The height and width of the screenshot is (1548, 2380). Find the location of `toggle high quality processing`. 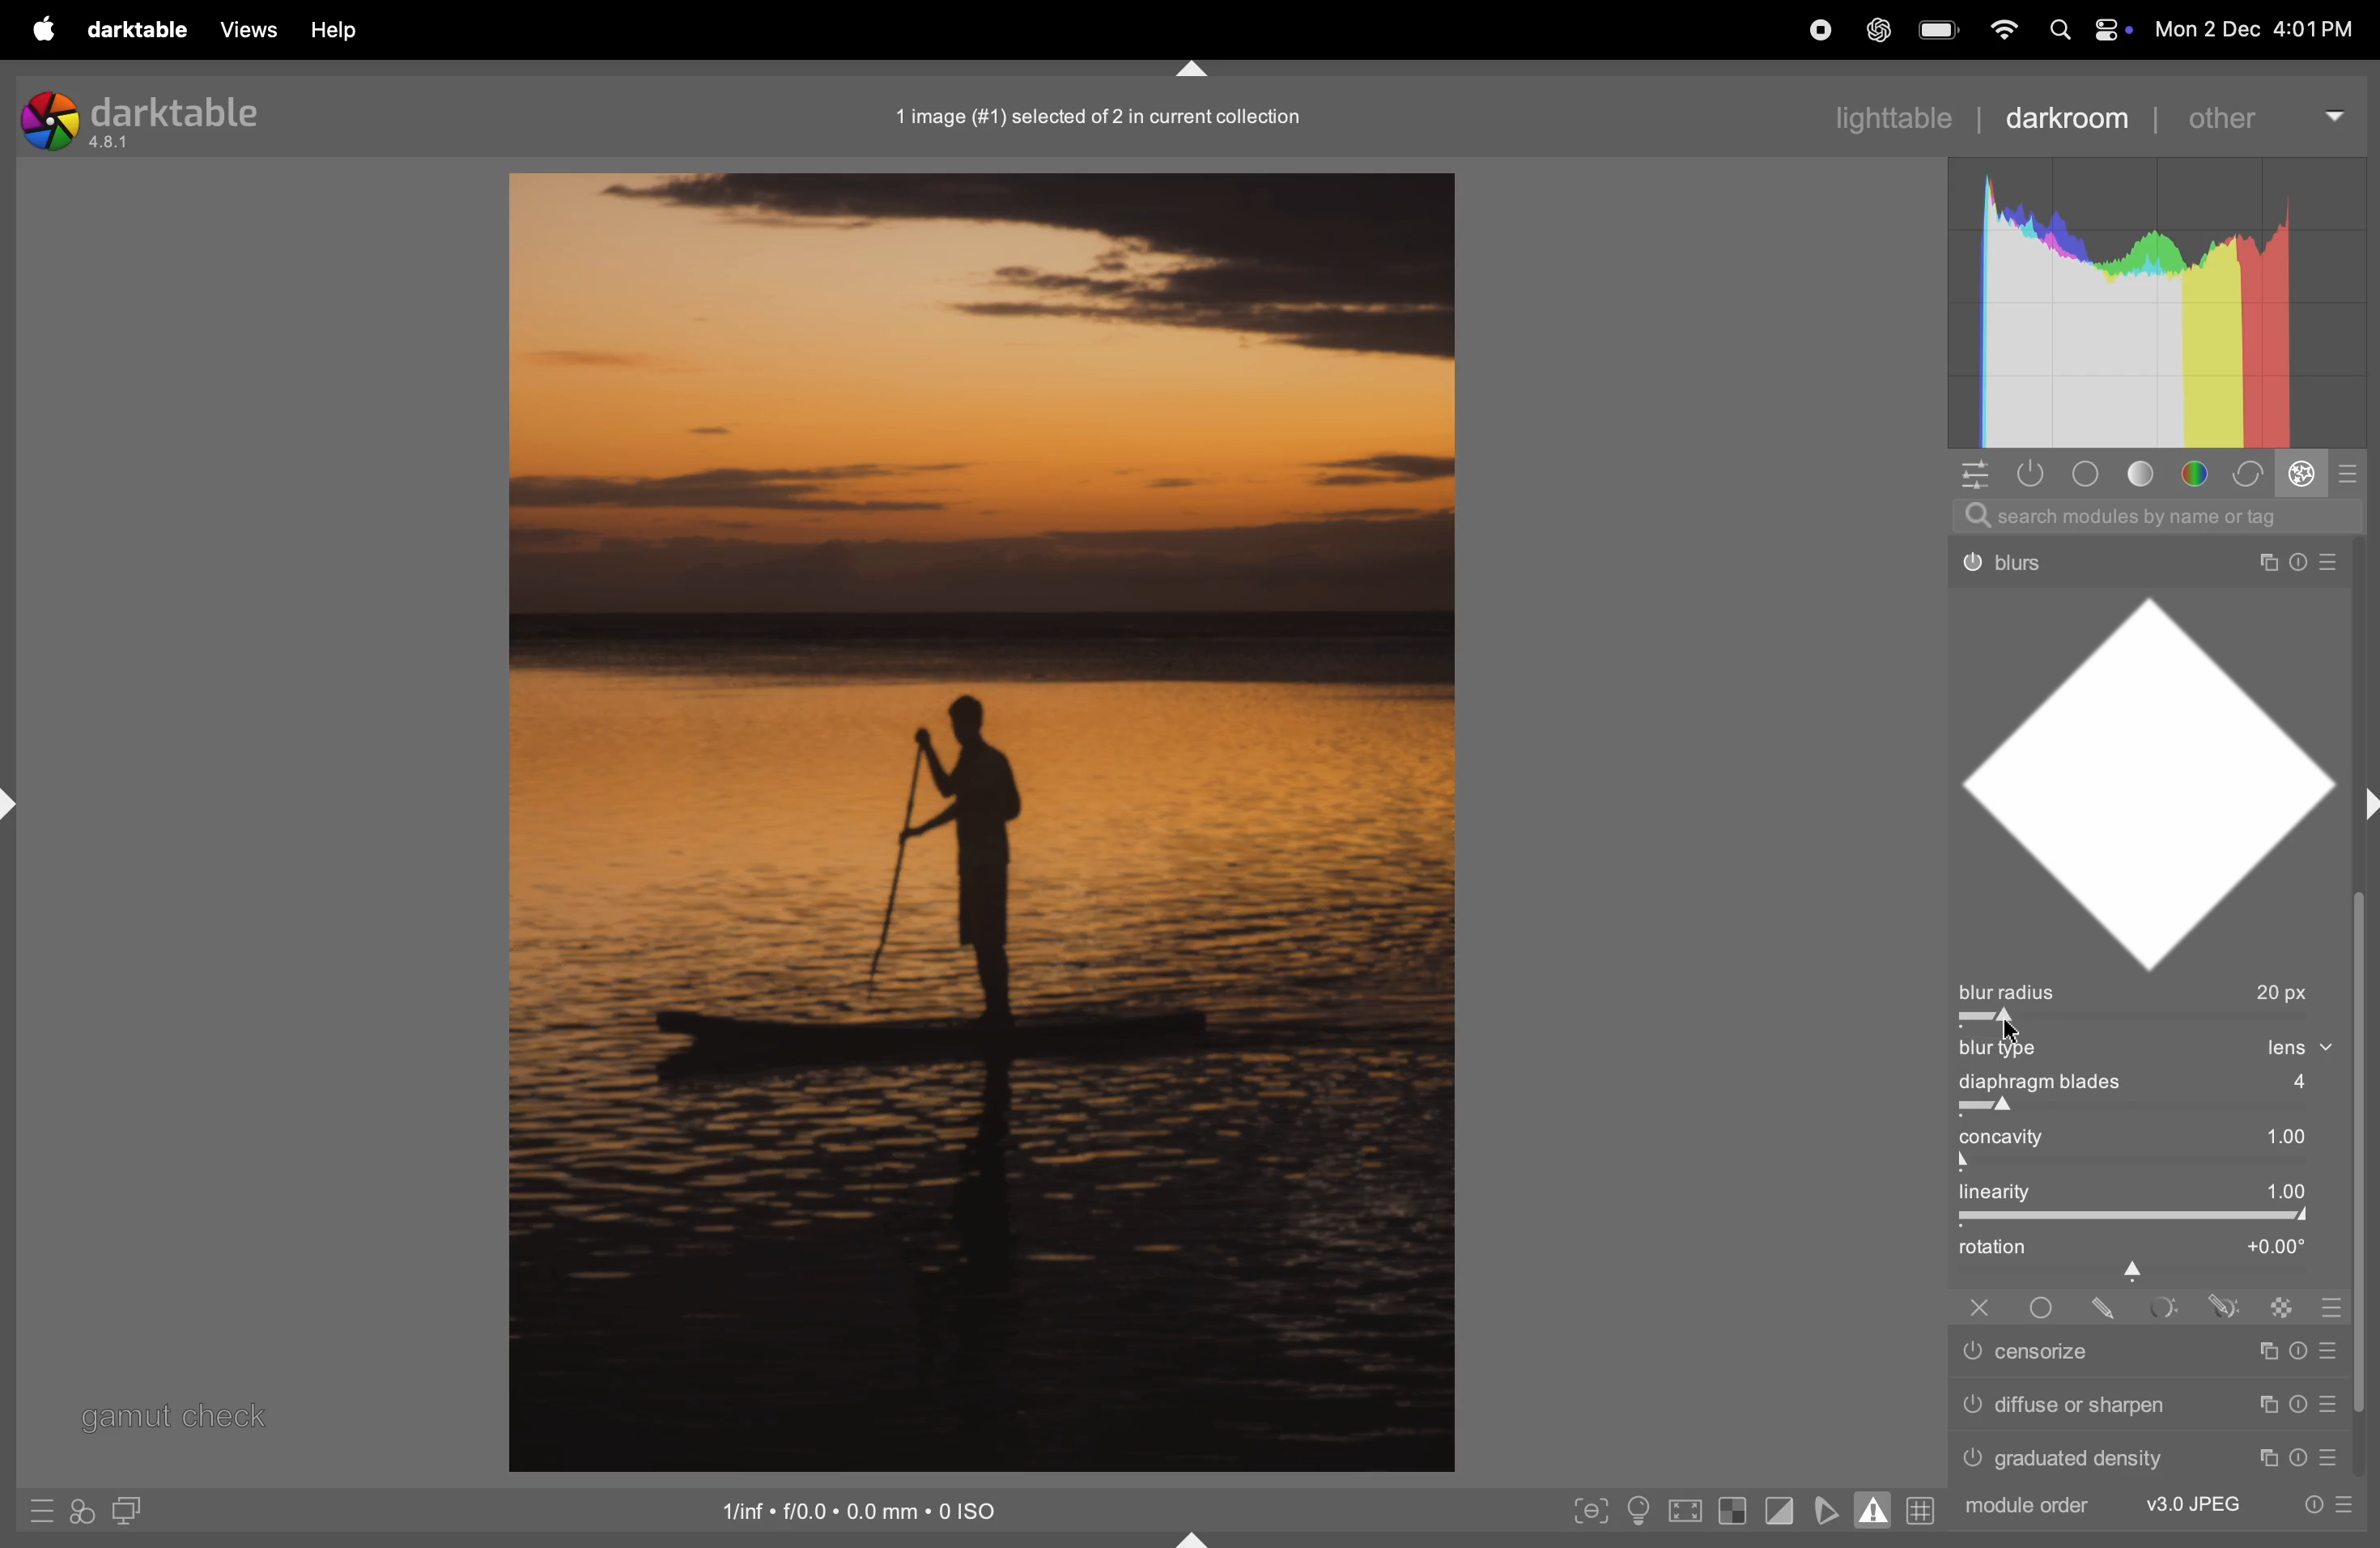

toggle high quality processing is located at coordinates (1689, 1510).